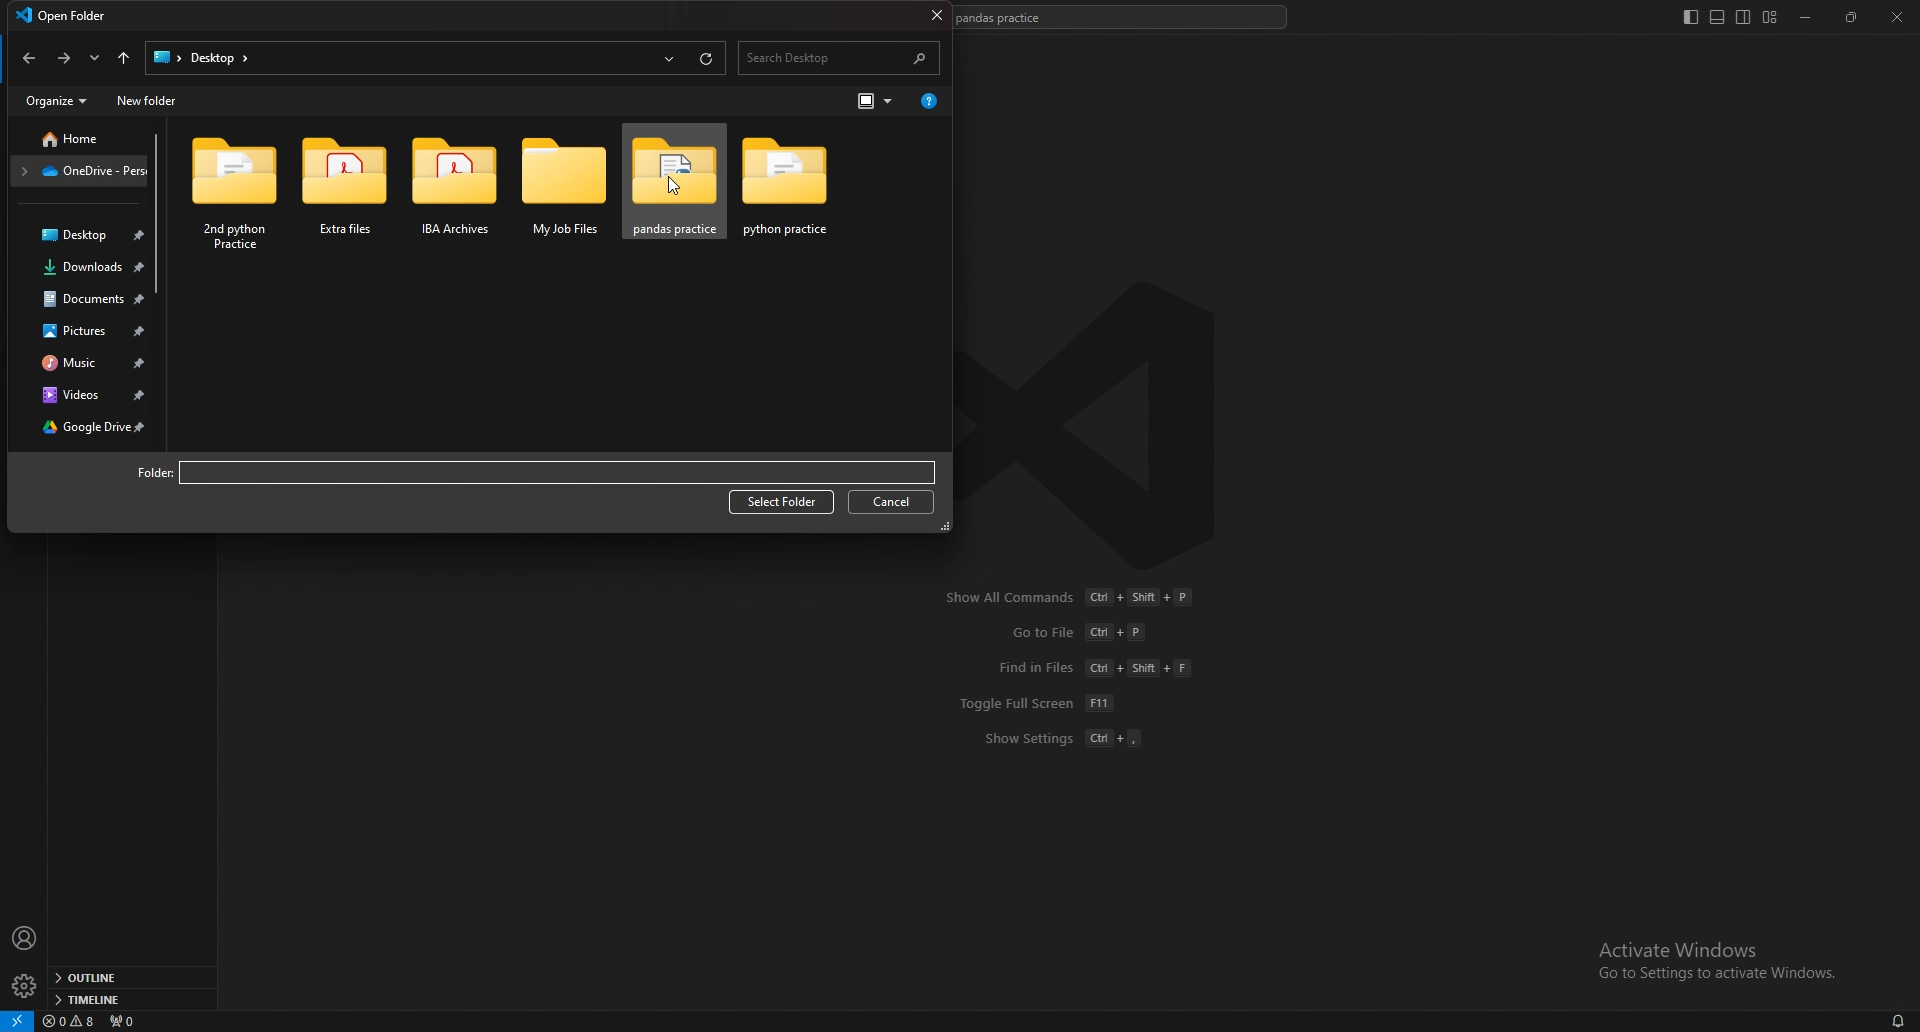  I want to click on scroll bar, so click(161, 213).